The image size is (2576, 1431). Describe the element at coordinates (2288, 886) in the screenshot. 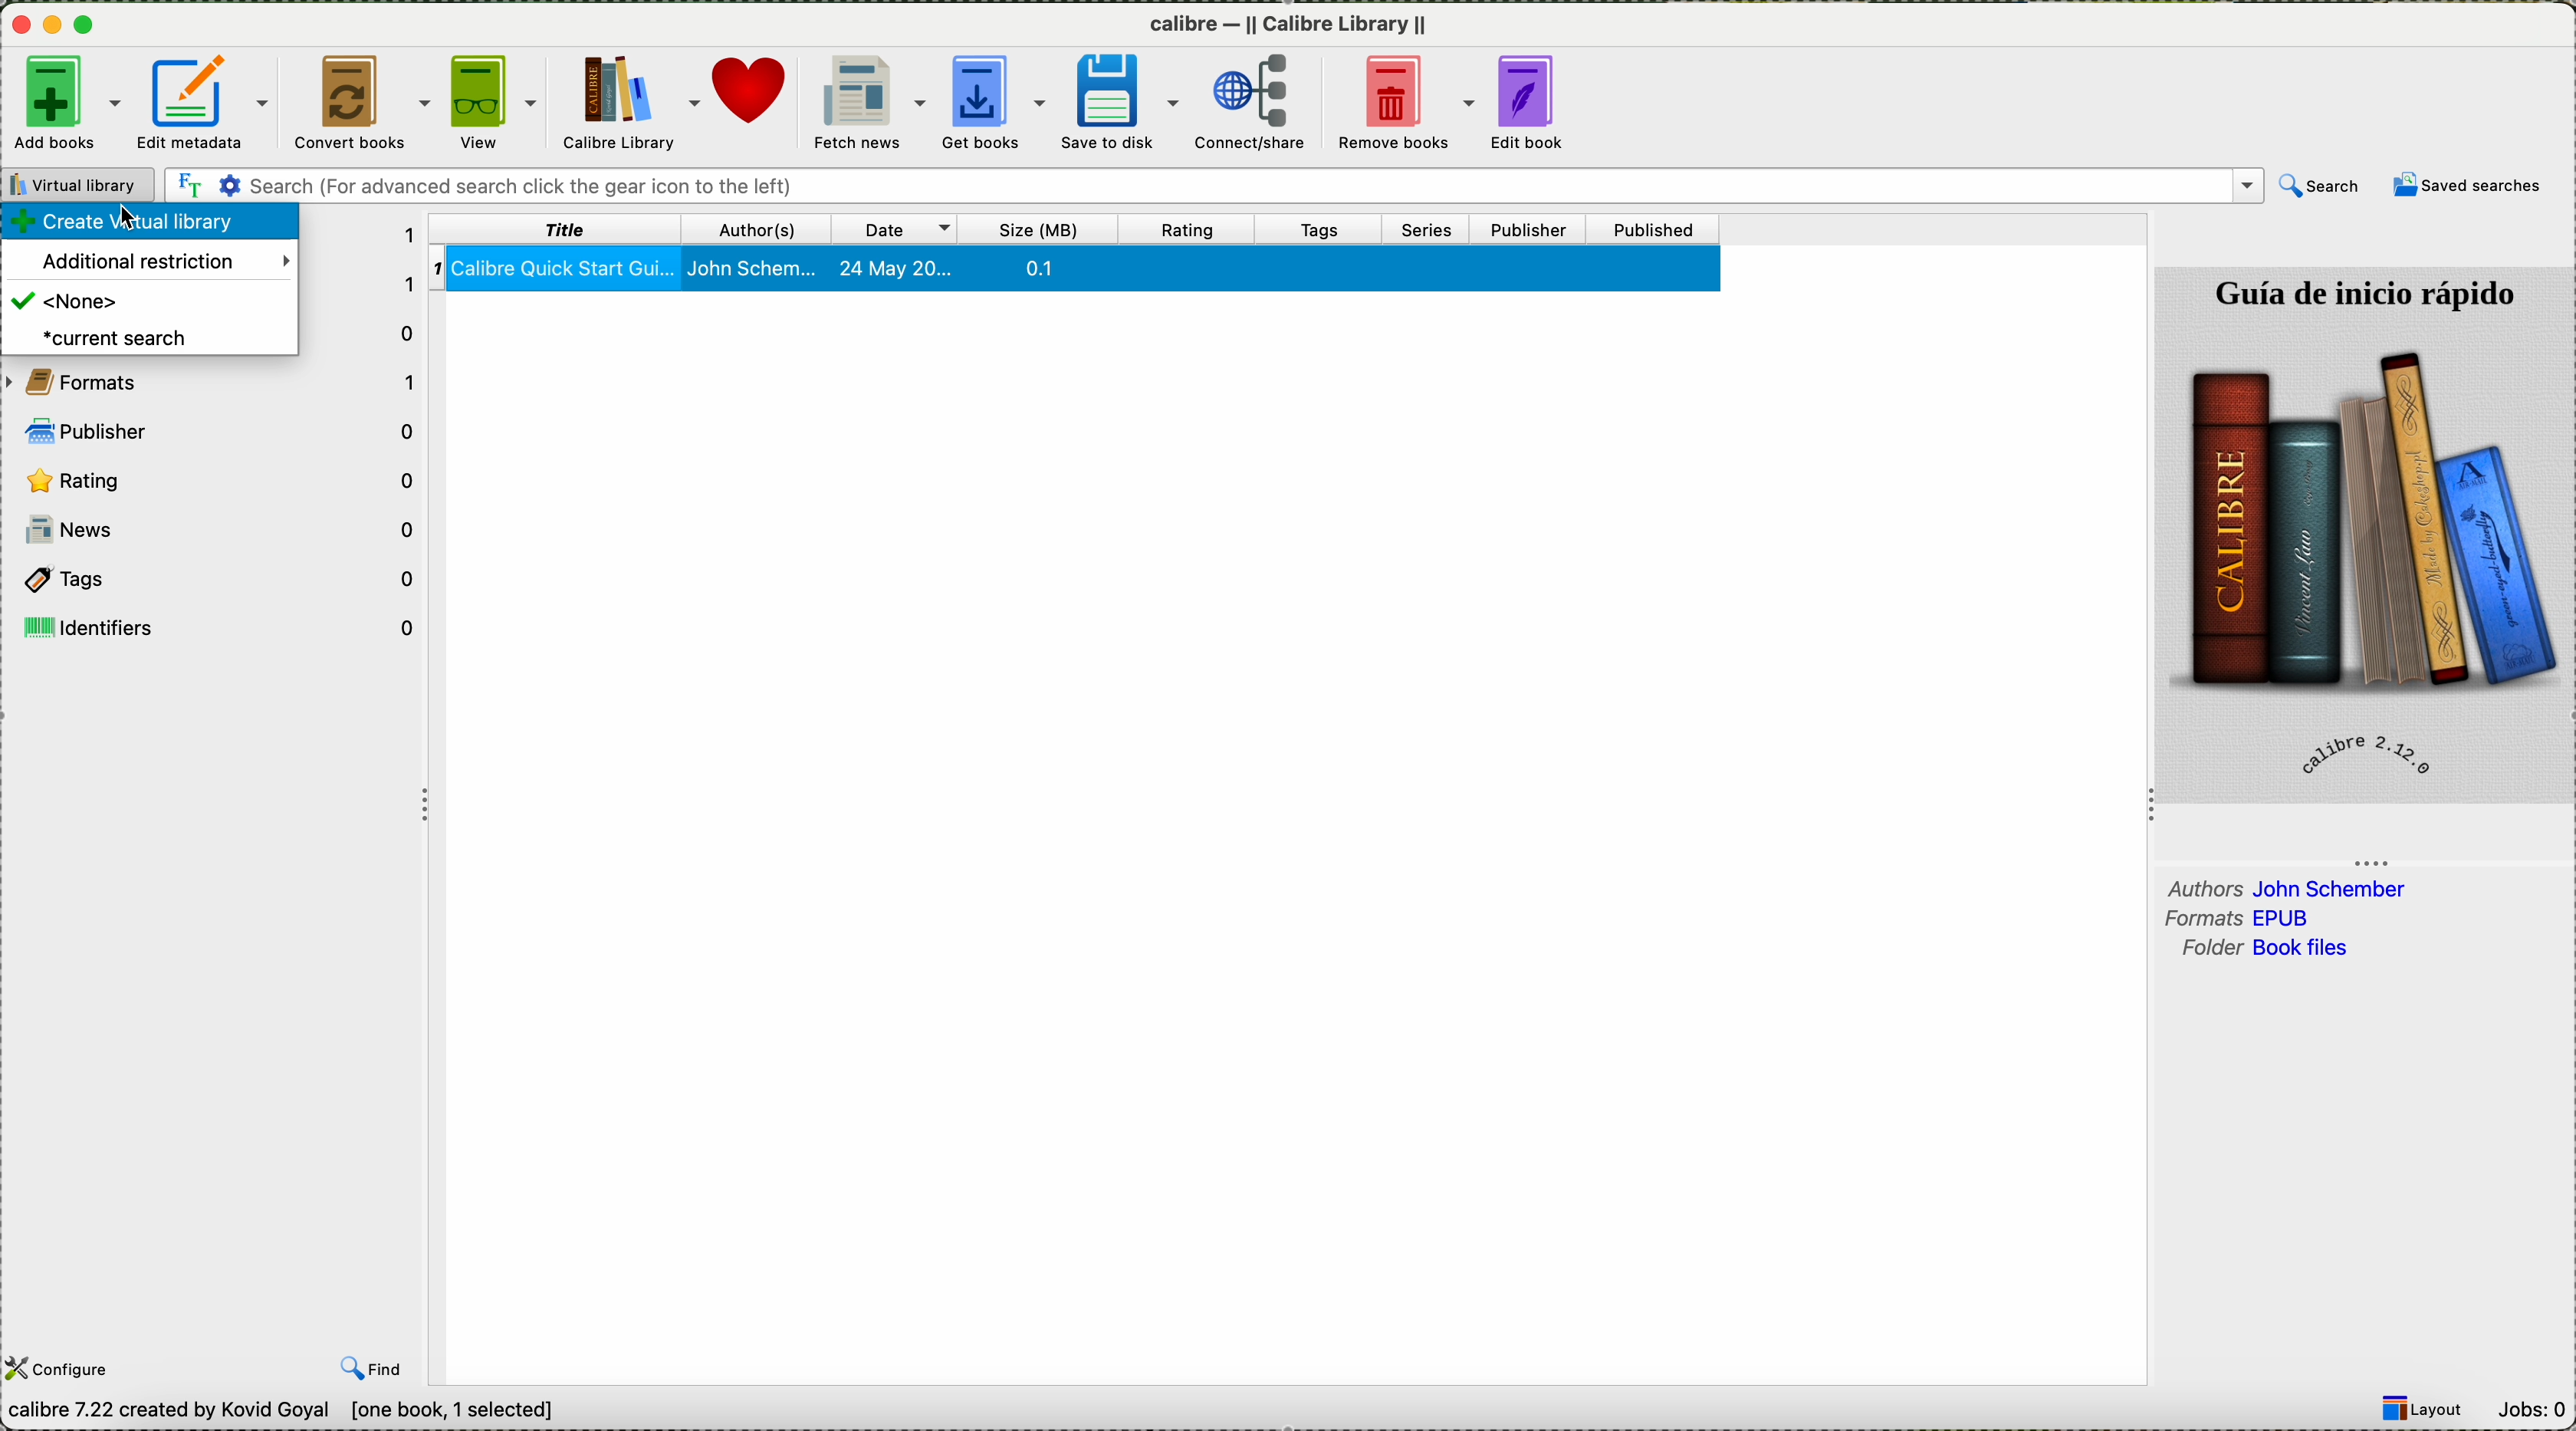

I see `authors` at that location.